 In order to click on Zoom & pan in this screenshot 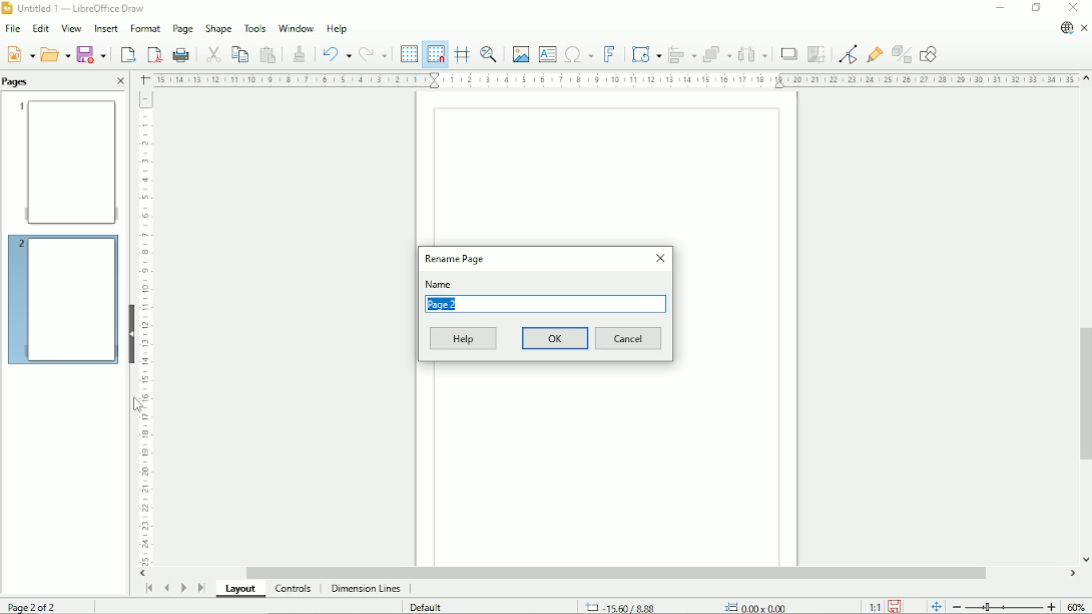, I will do `click(490, 54)`.